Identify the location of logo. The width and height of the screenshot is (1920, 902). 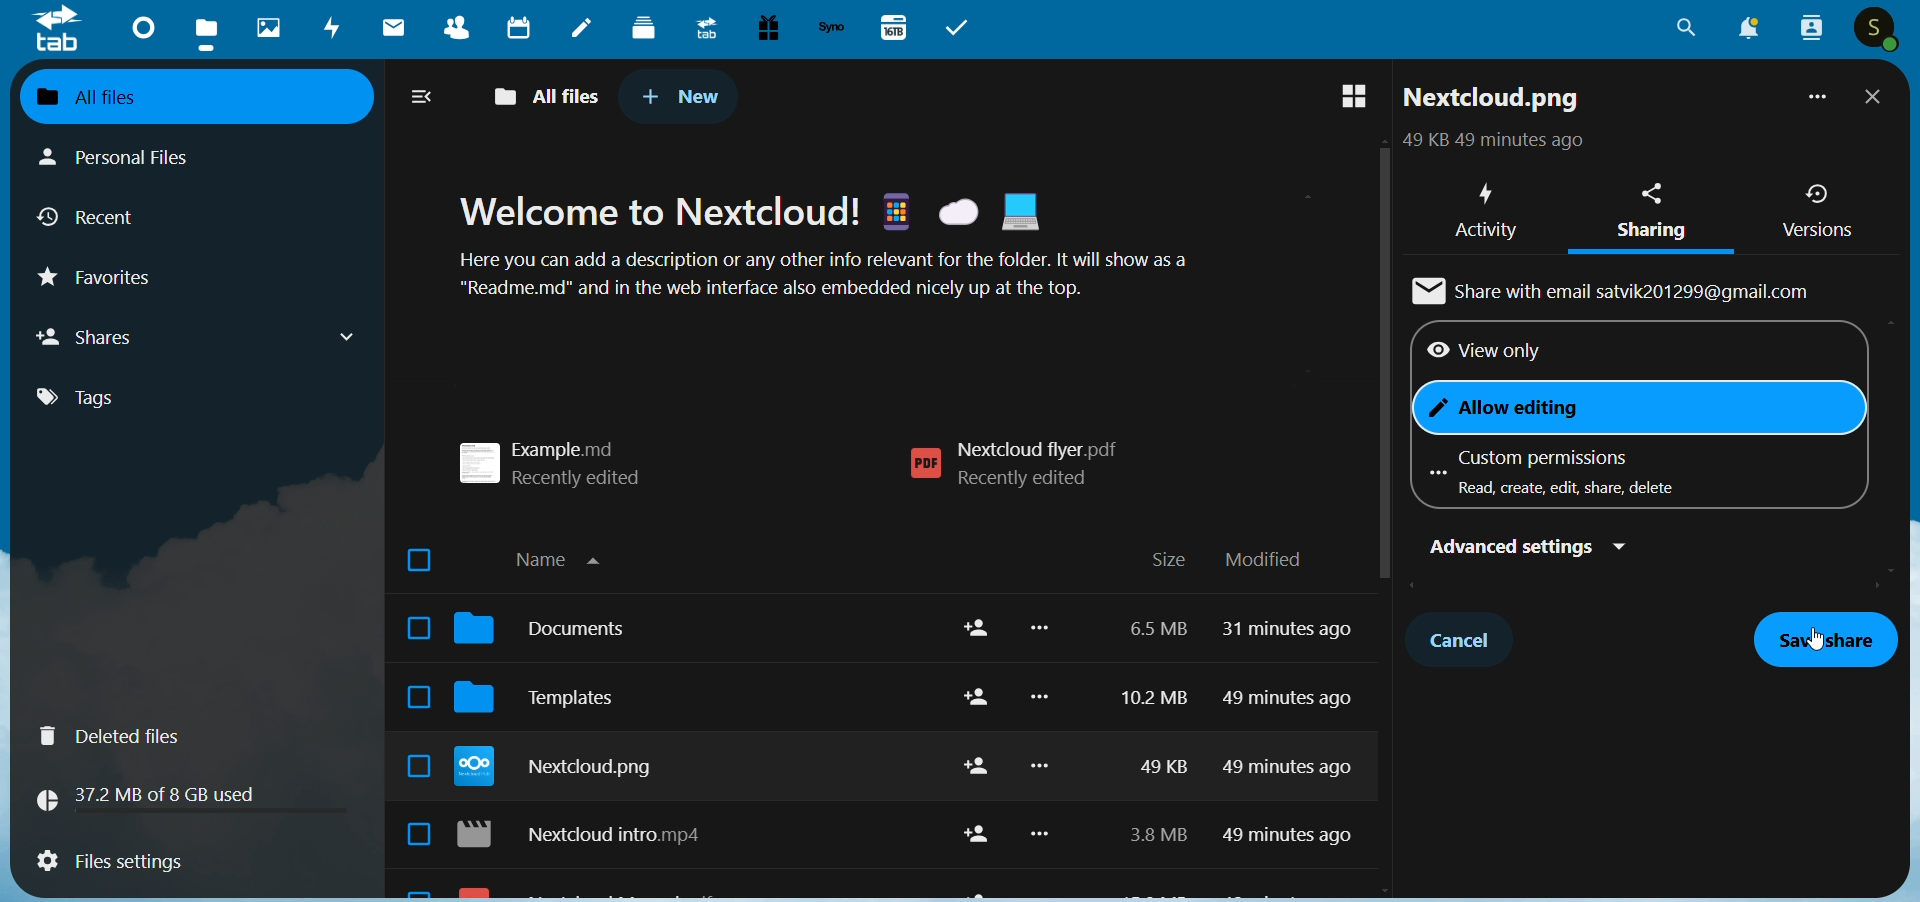
(58, 30).